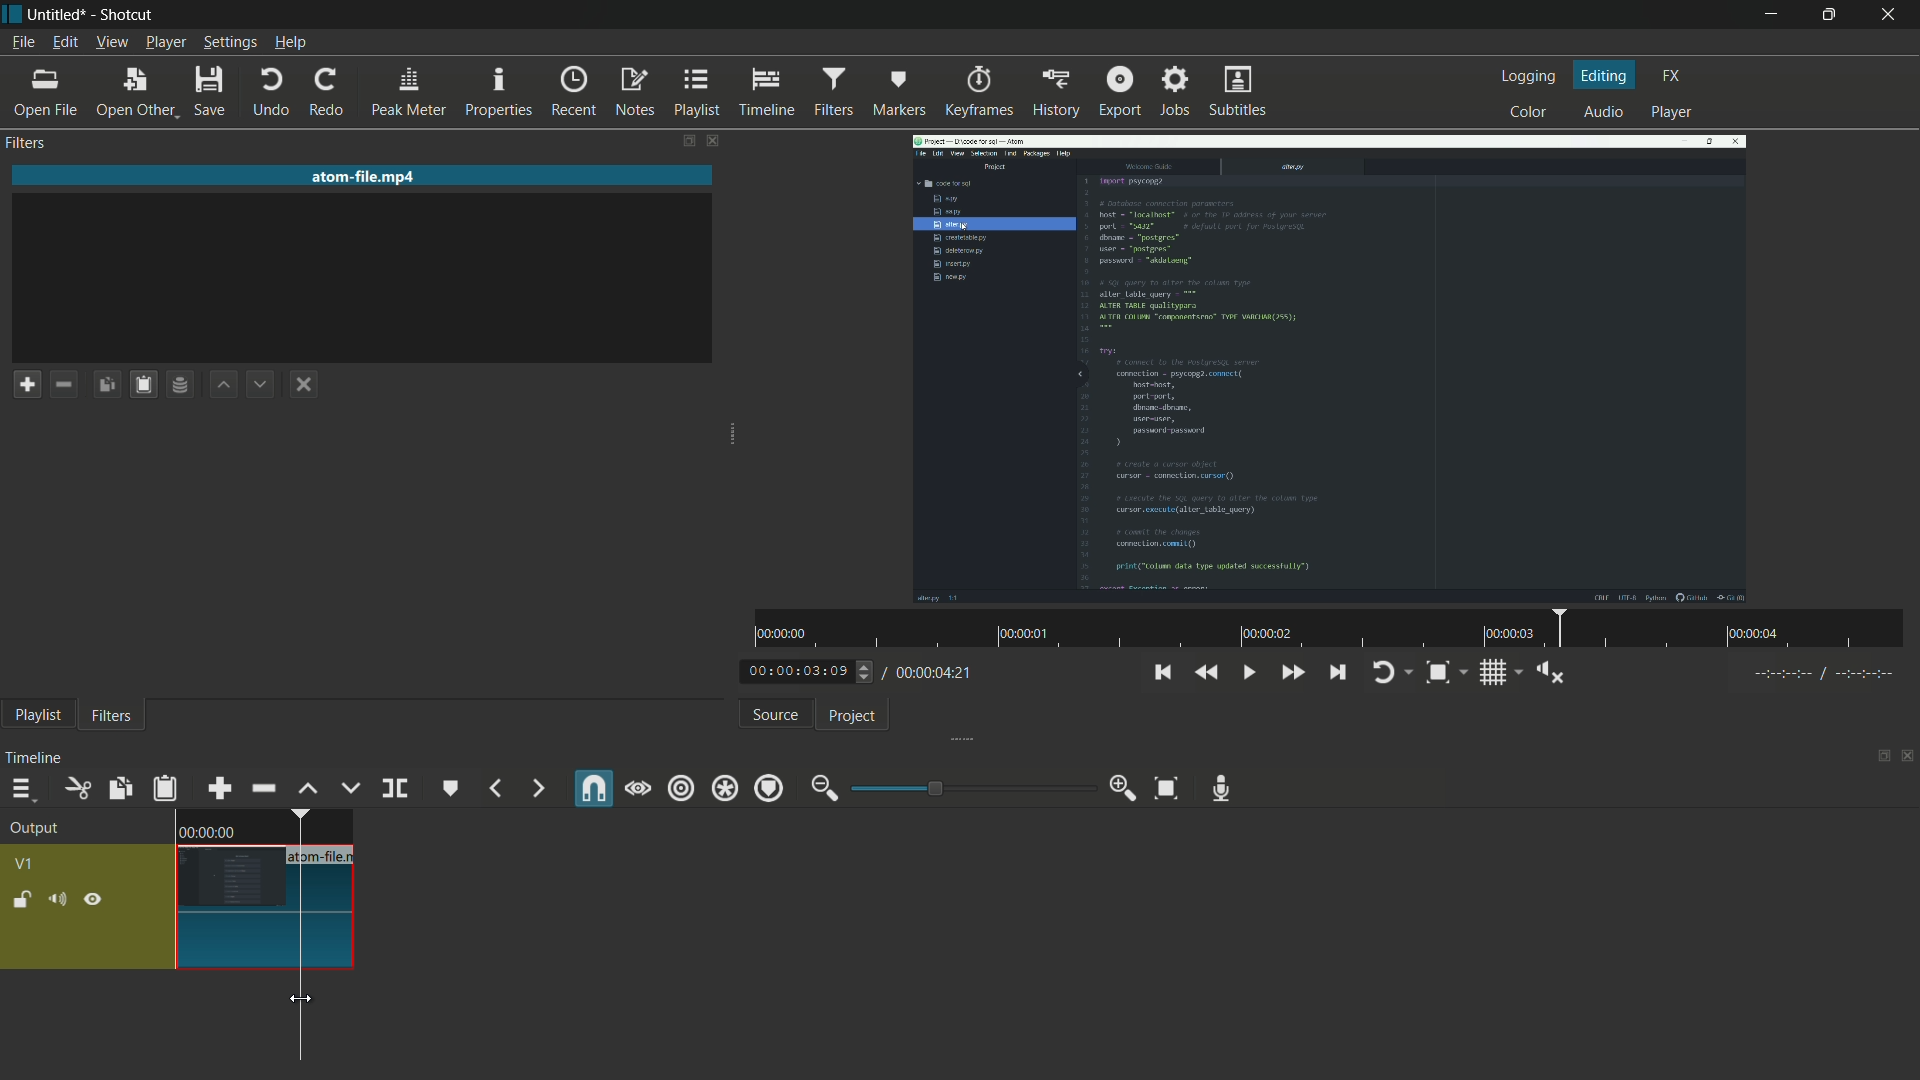 The image size is (1920, 1080). Describe the element at coordinates (770, 788) in the screenshot. I see `ripple markers` at that location.